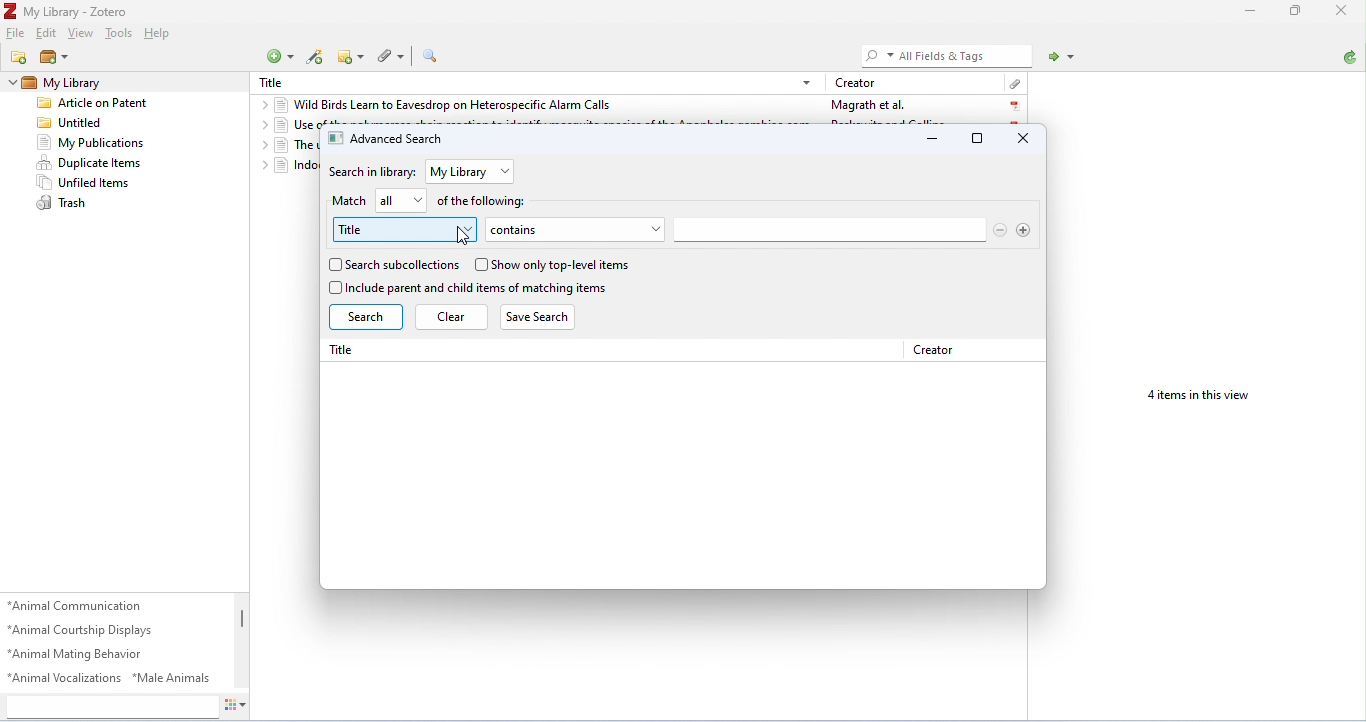  Describe the element at coordinates (478, 288) in the screenshot. I see `include parent and child items of matching items` at that location.